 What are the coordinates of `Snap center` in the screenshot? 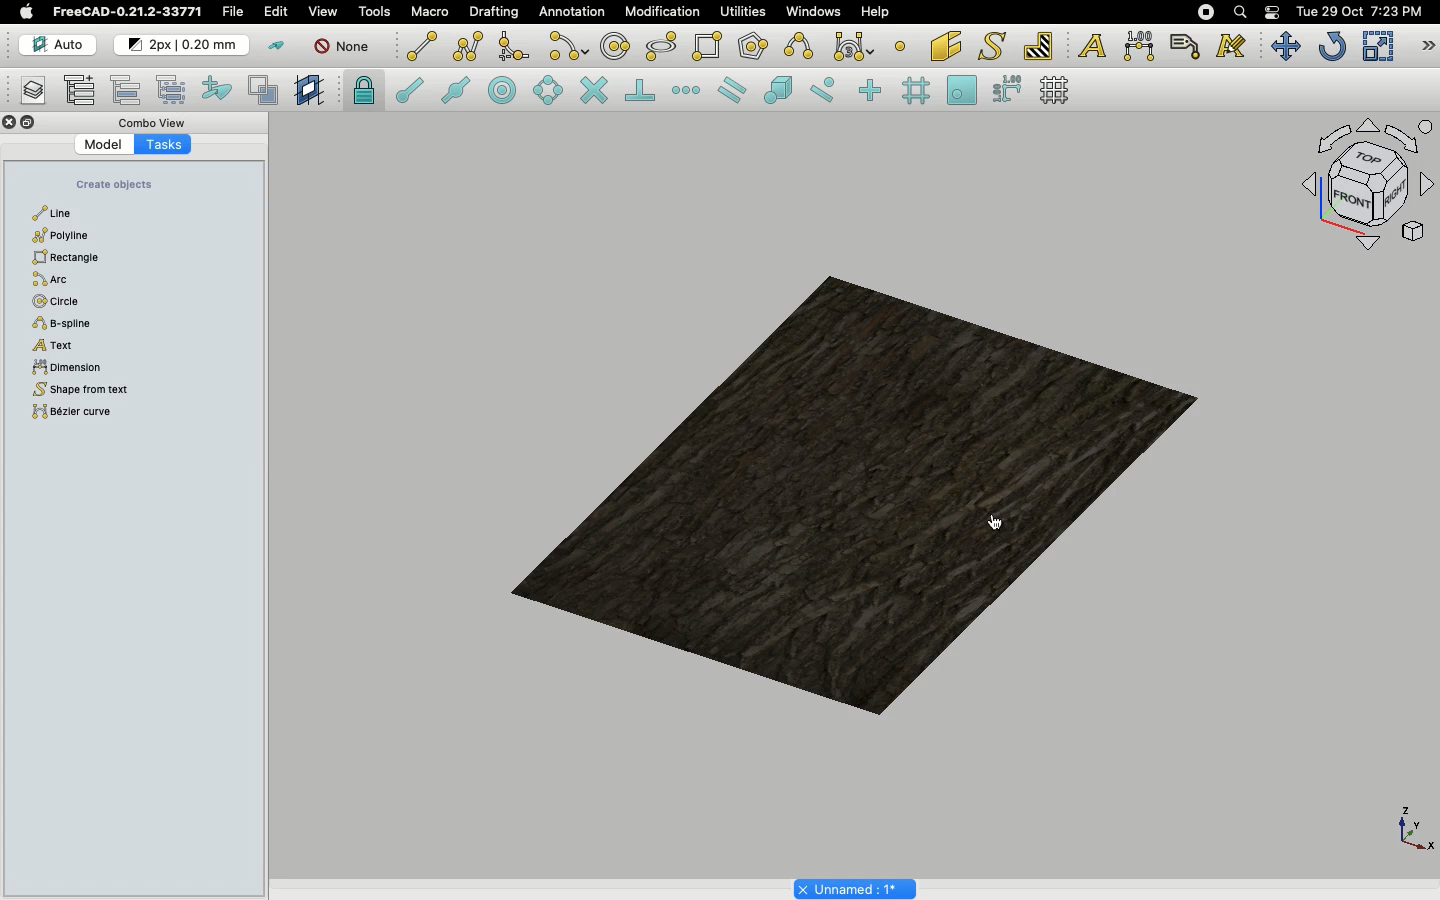 It's located at (500, 91).